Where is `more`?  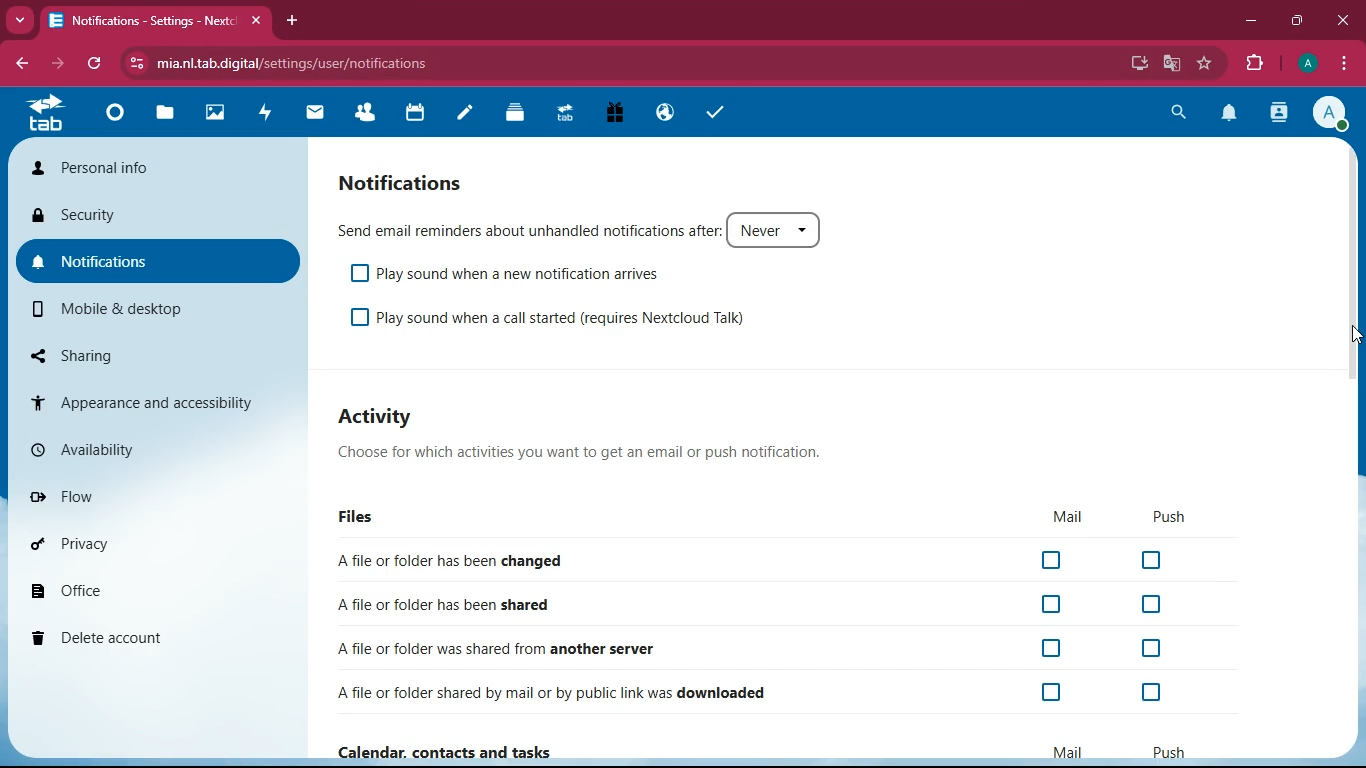
more is located at coordinates (20, 20).